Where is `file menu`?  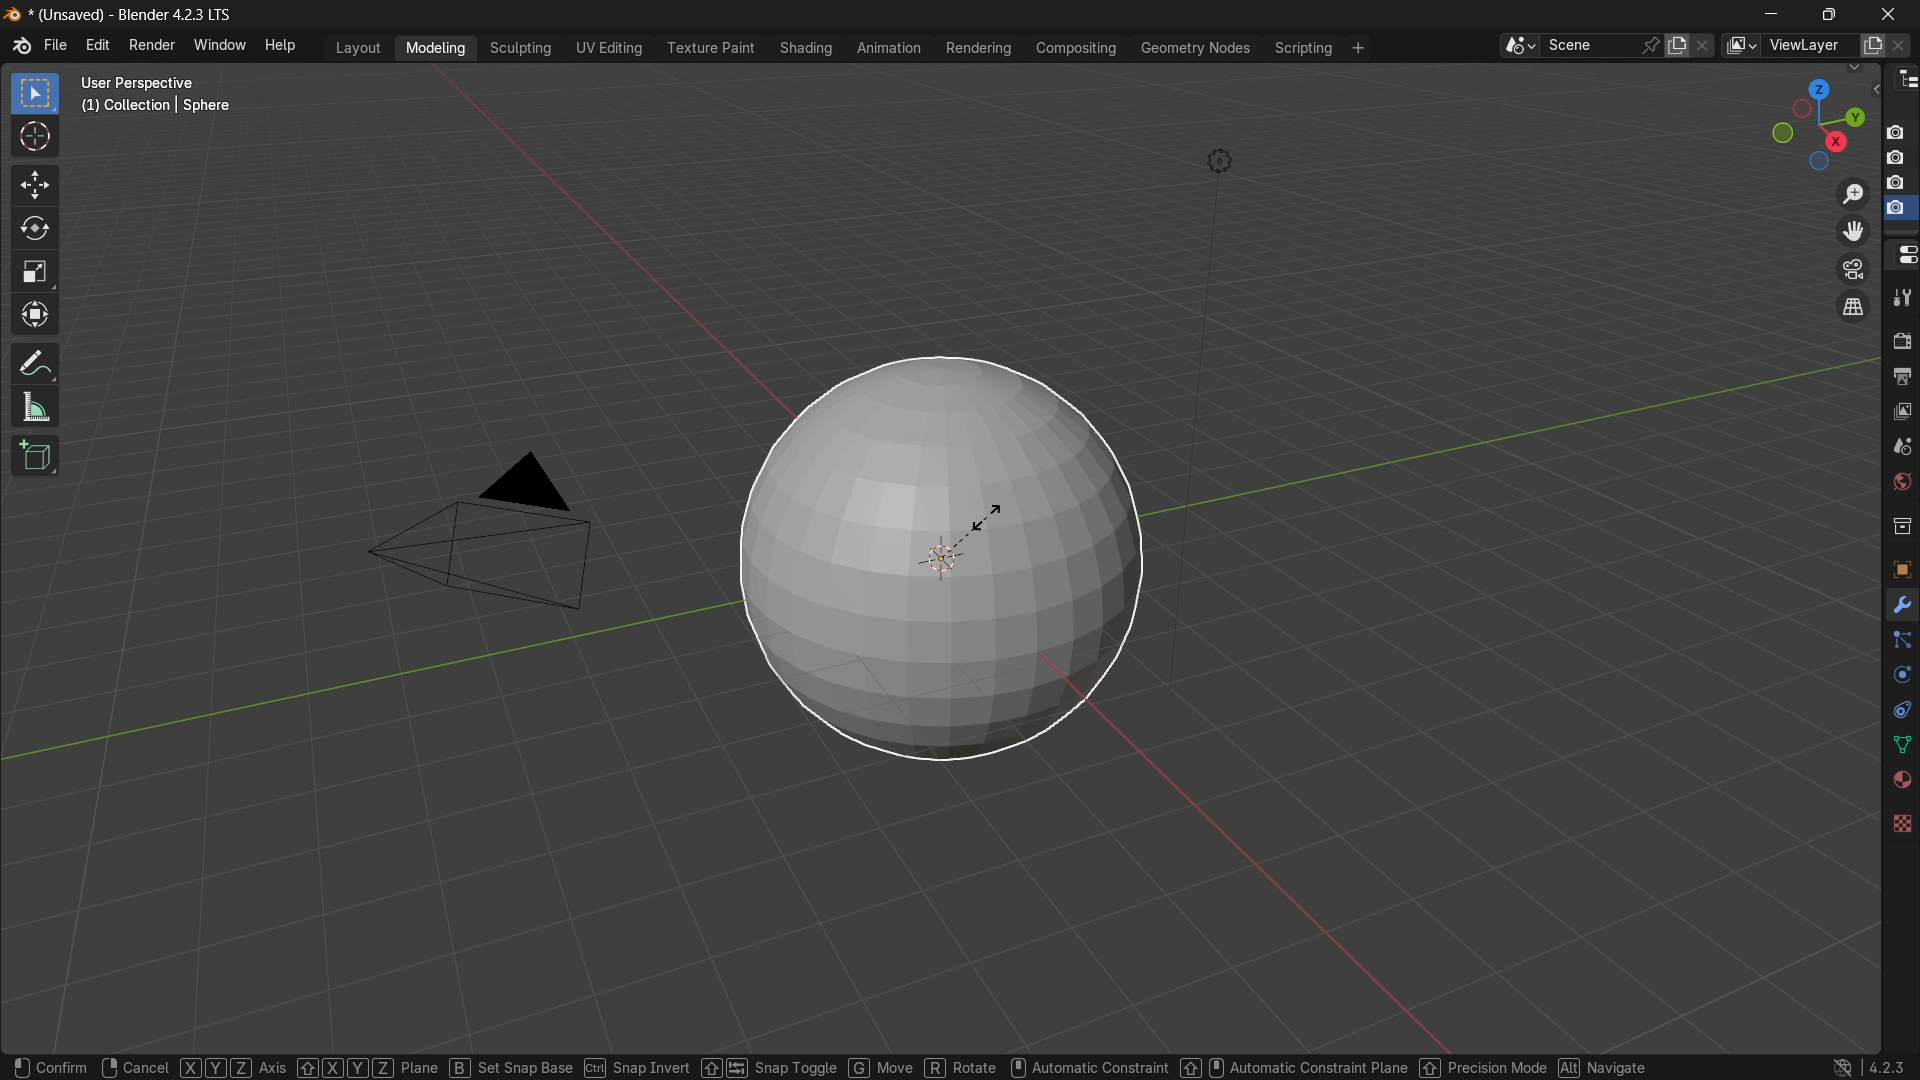 file menu is located at coordinates (57, 47).